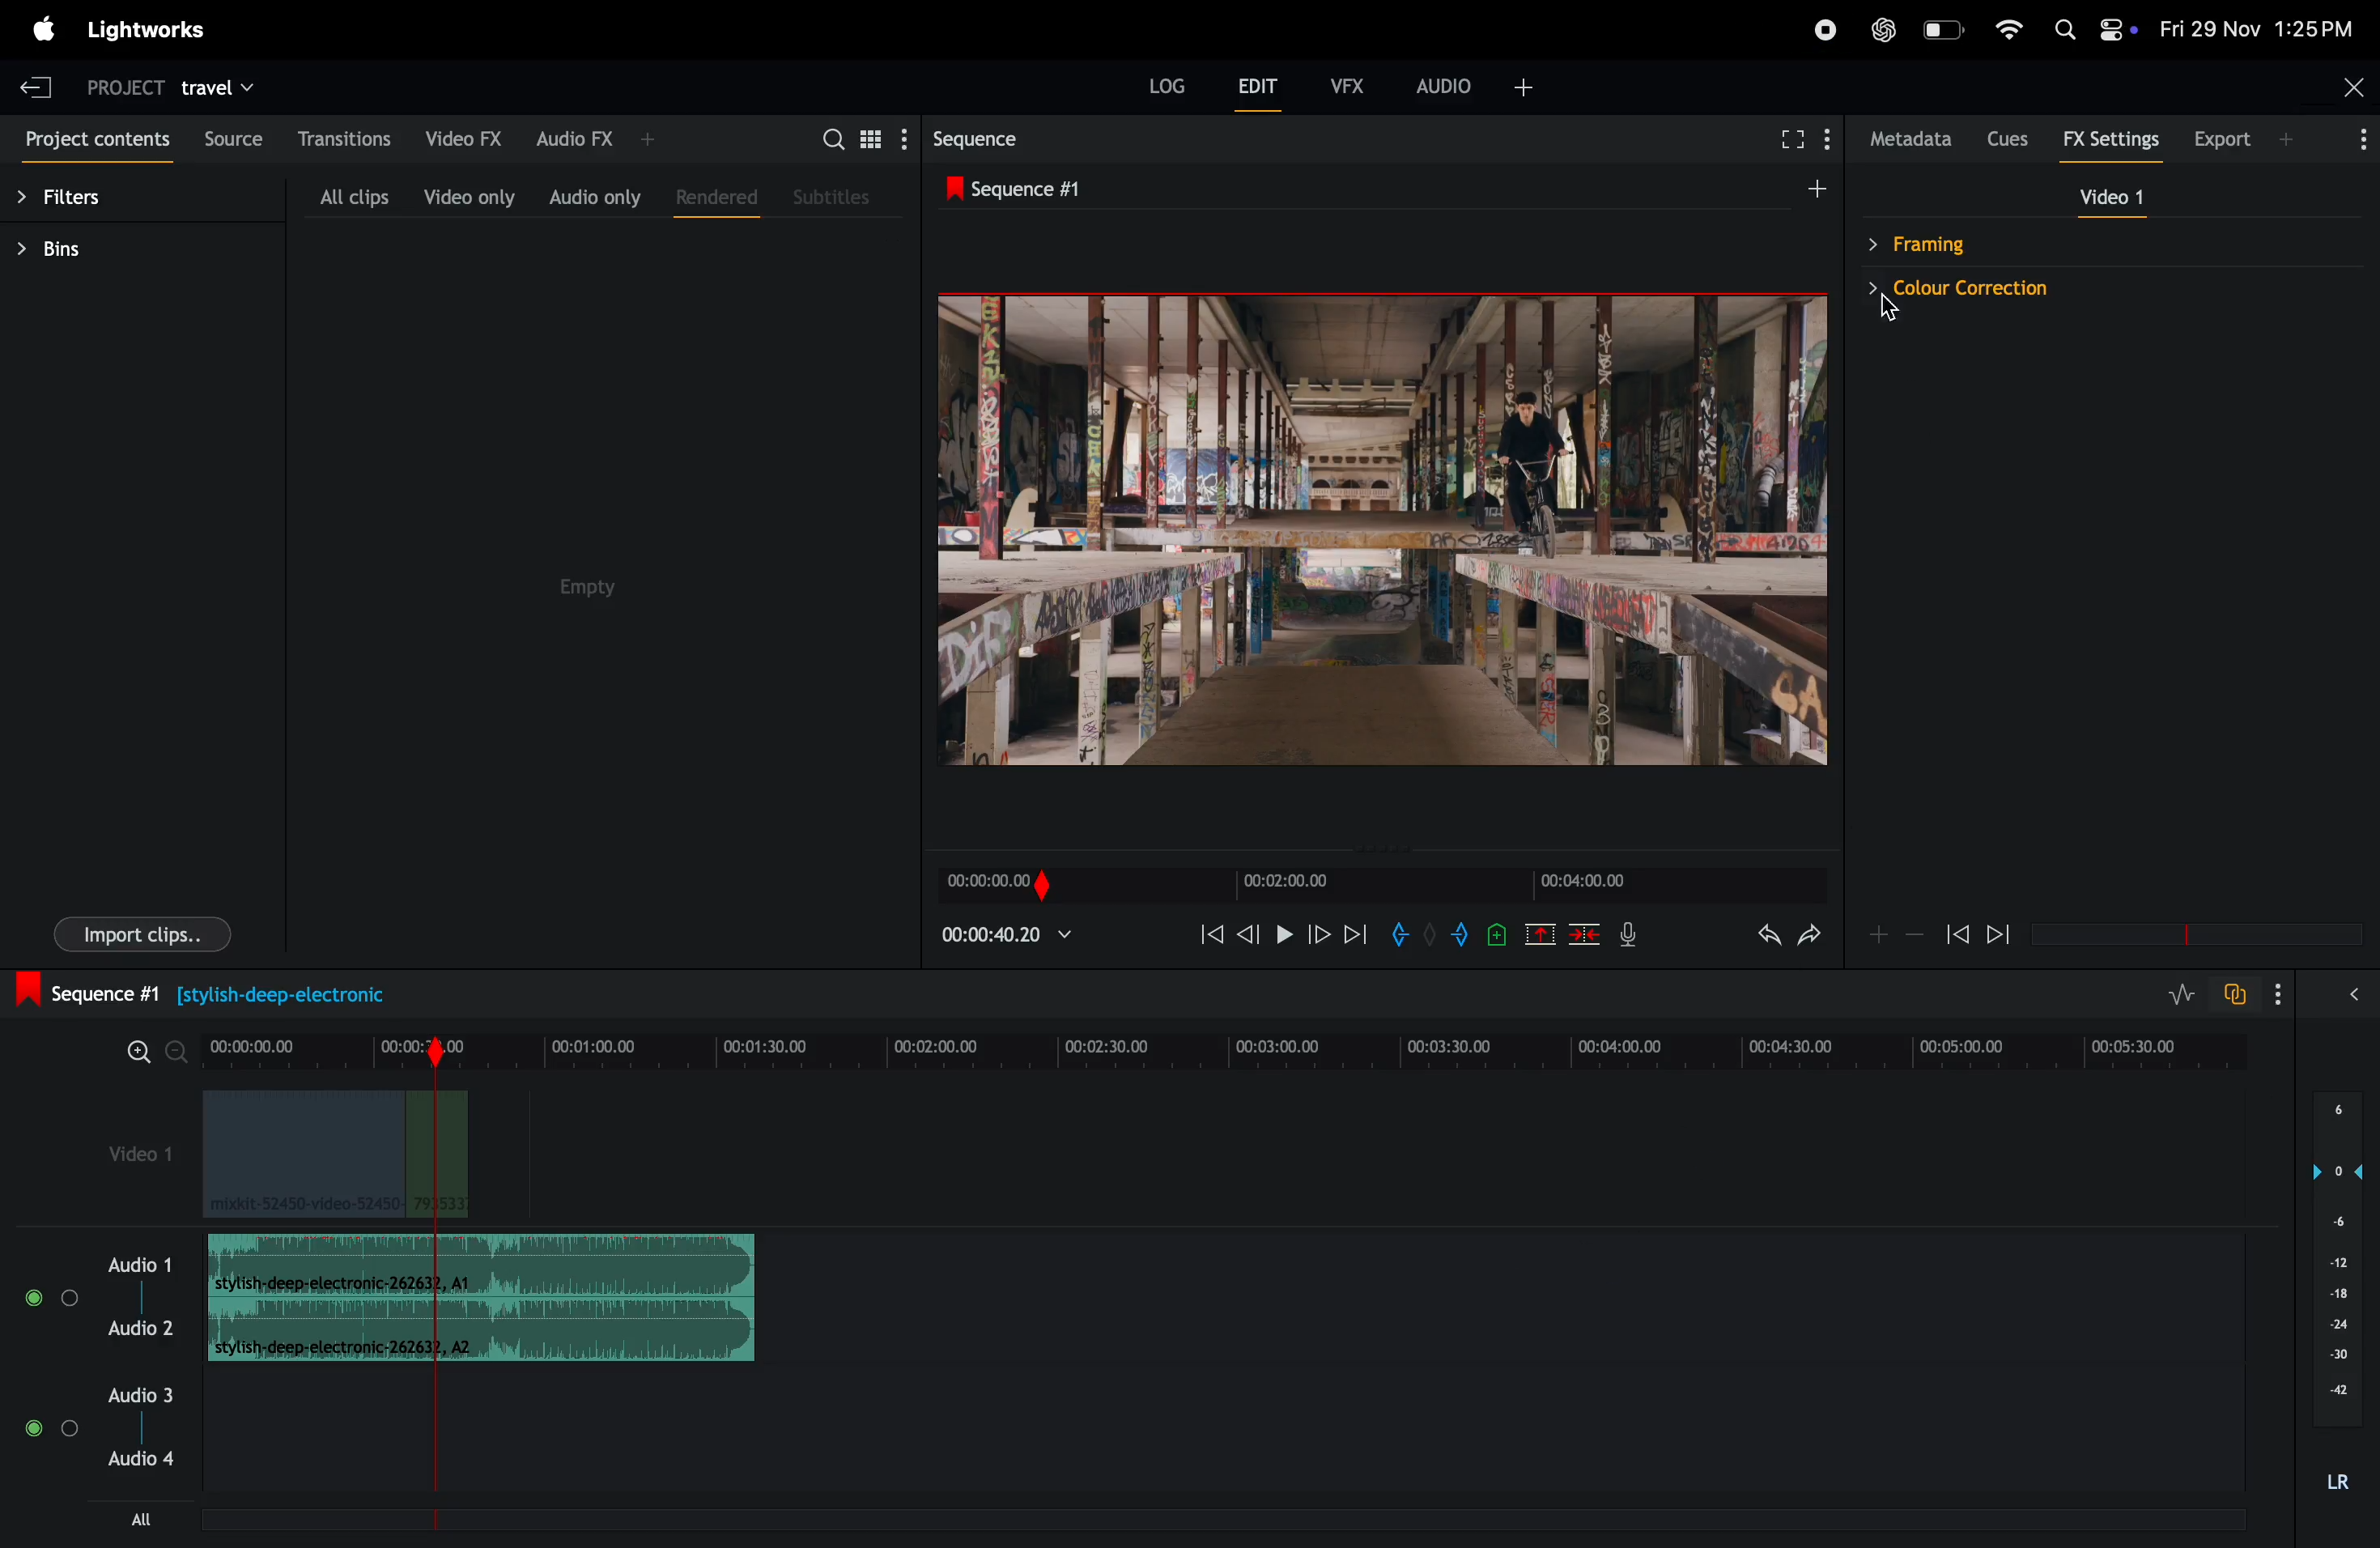 Image resolution: width=2380 pixels, height=1548 pixels. I want to click on light works menu, so click(151, 28).